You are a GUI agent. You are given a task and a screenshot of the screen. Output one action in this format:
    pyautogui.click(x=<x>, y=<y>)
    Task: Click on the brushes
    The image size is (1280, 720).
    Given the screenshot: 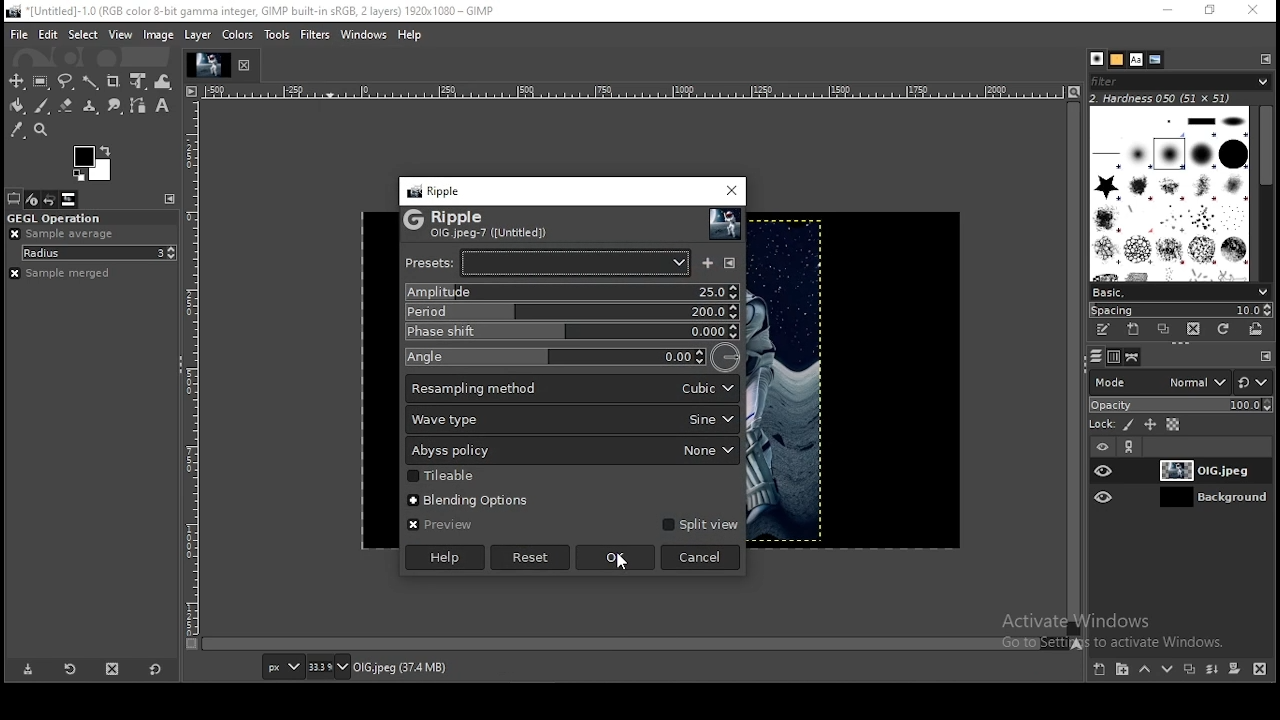 What is the action you would take?
    pyautogui.click(x=1169, y=194)
    